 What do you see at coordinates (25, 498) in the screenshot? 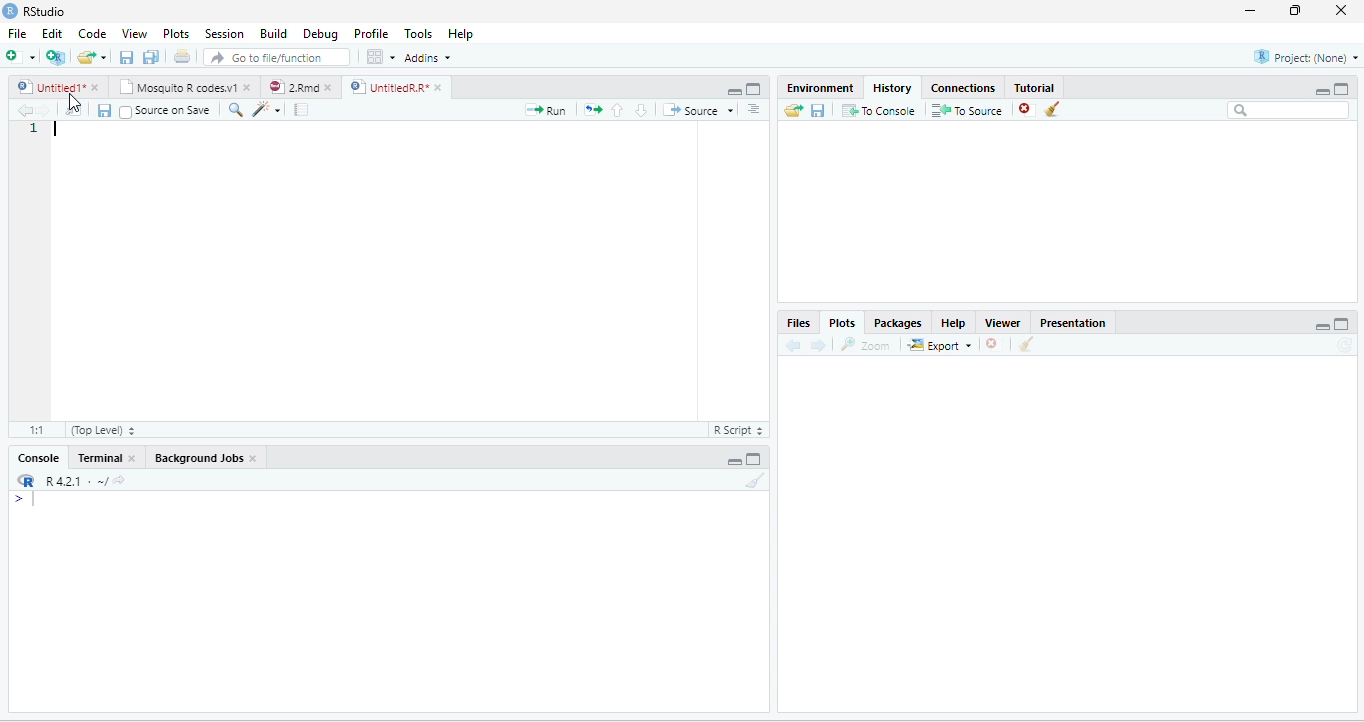
I see `New line` at bounding box center [25, 498].